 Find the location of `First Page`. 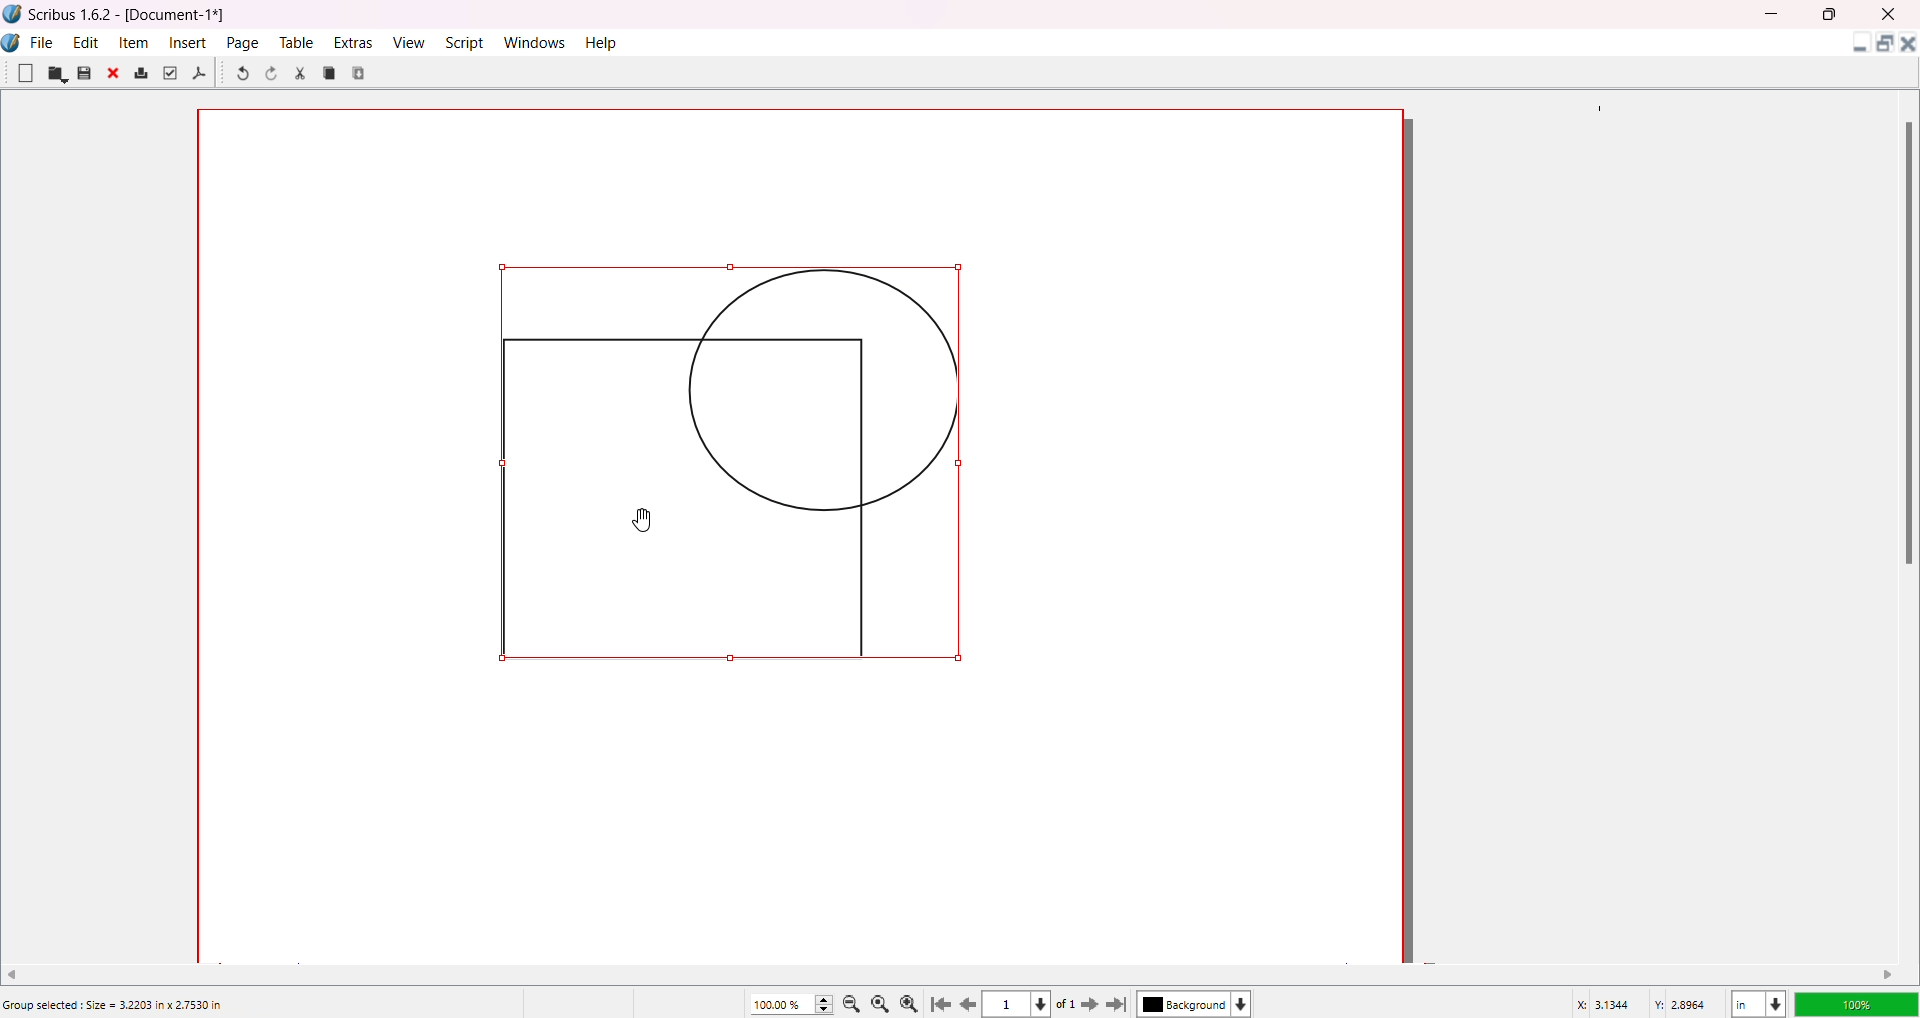

First Page is located at coordinates (943, 1001).